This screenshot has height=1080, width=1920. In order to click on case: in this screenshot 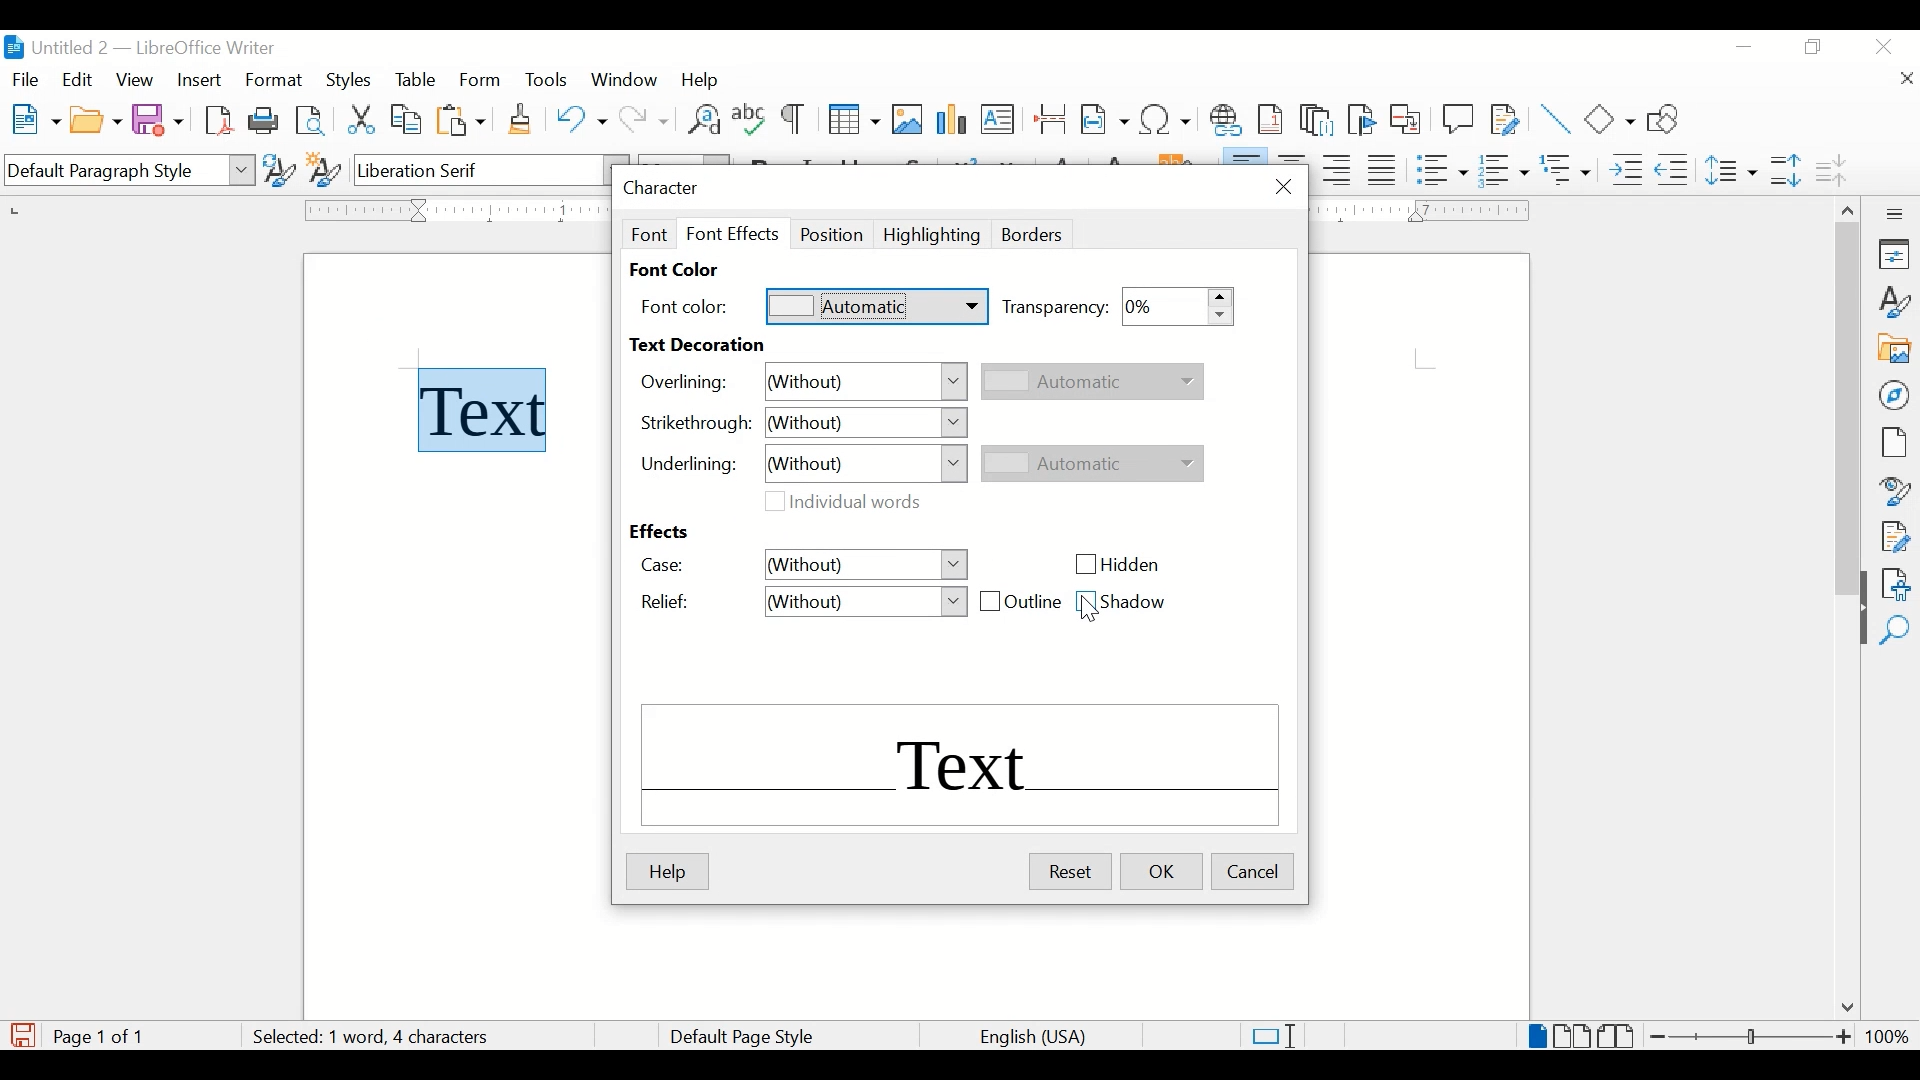, I will do `click(663, 566)`.